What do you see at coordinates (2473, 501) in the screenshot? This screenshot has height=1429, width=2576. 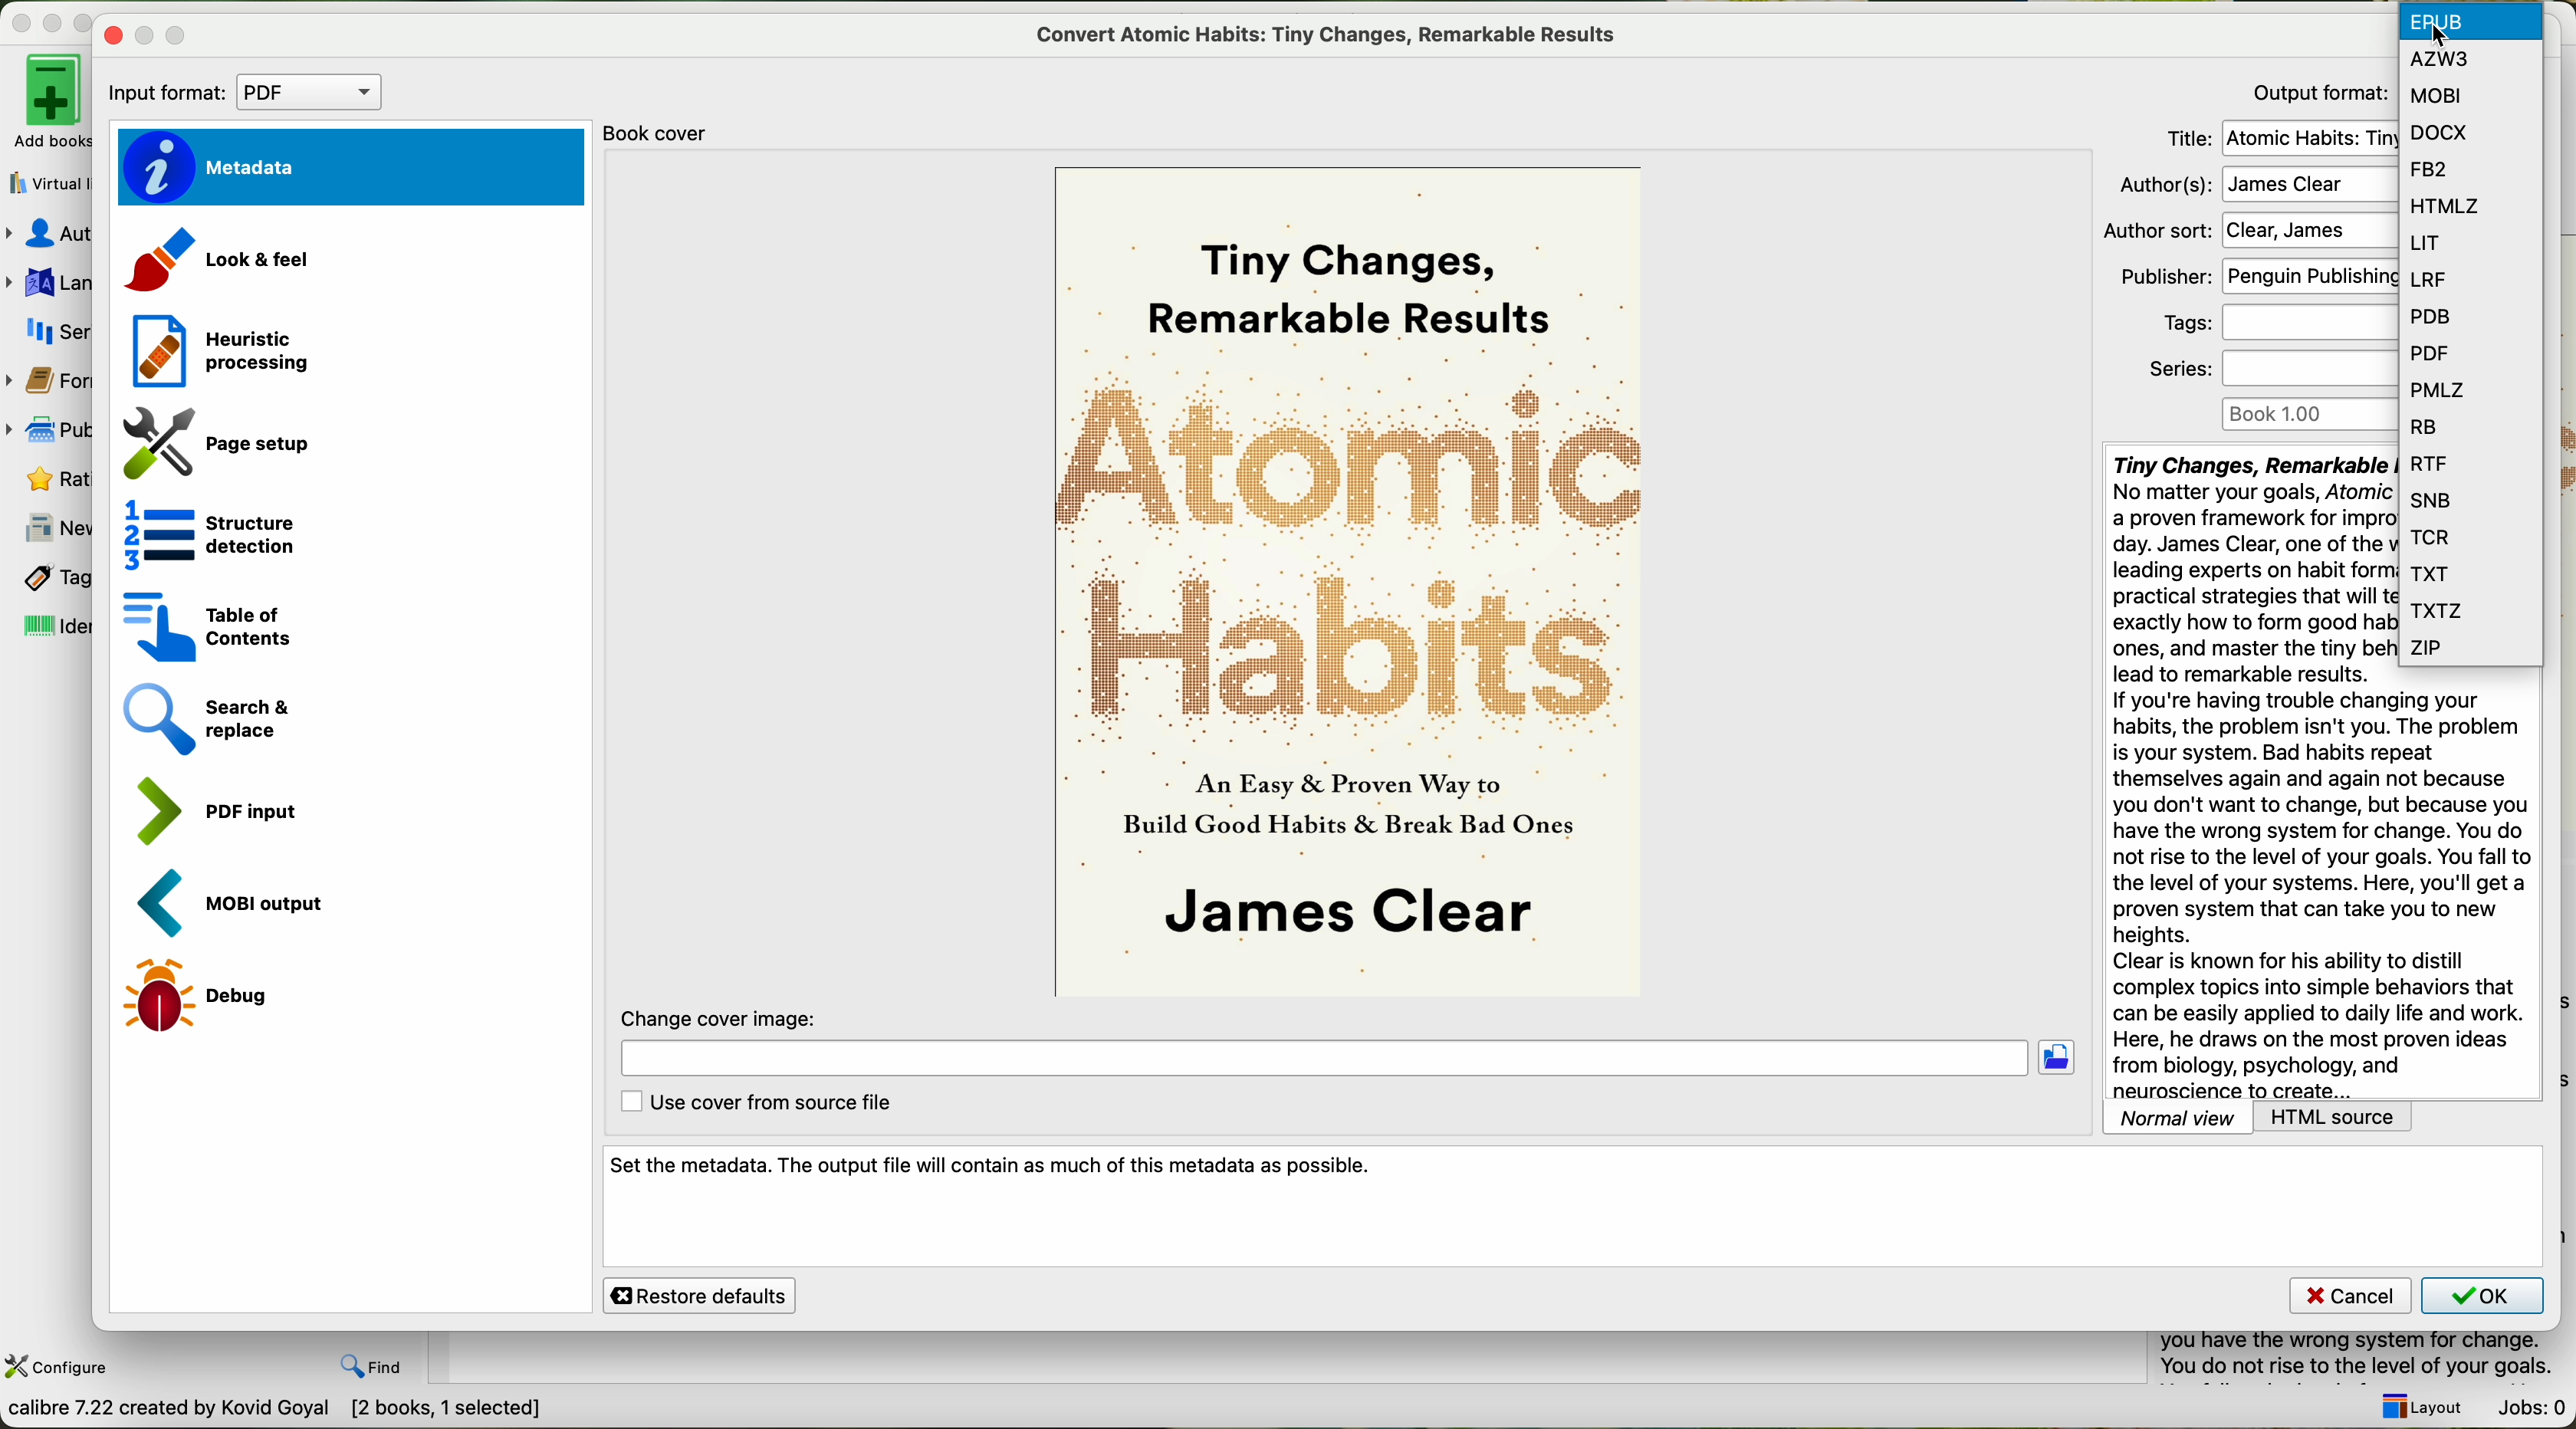 I see `SNB` at bounding box center [2473, 501].